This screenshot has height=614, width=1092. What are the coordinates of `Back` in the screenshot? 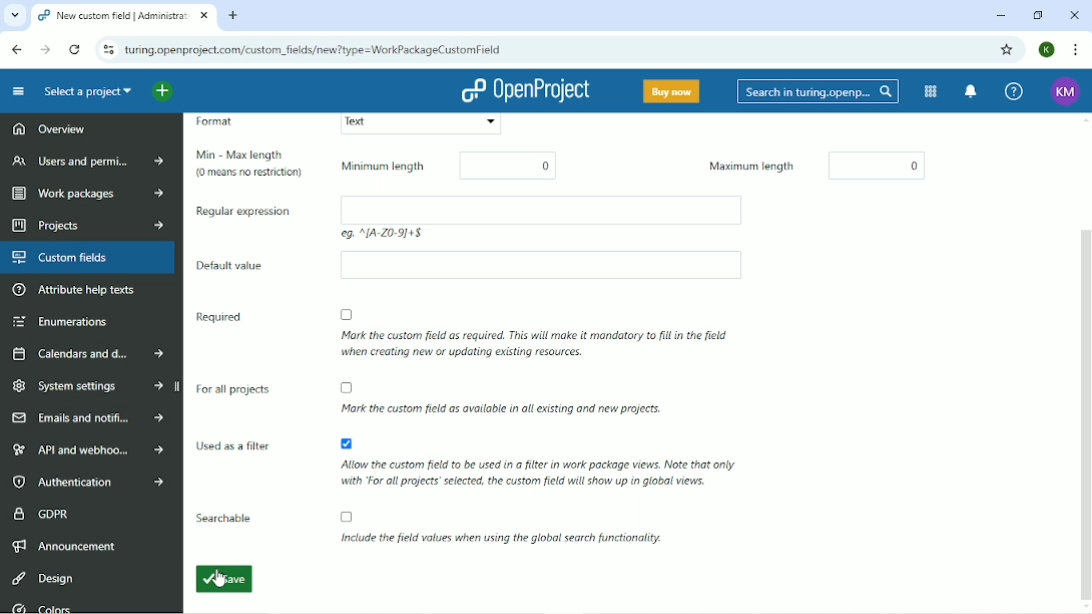 It's located at (18, 49).